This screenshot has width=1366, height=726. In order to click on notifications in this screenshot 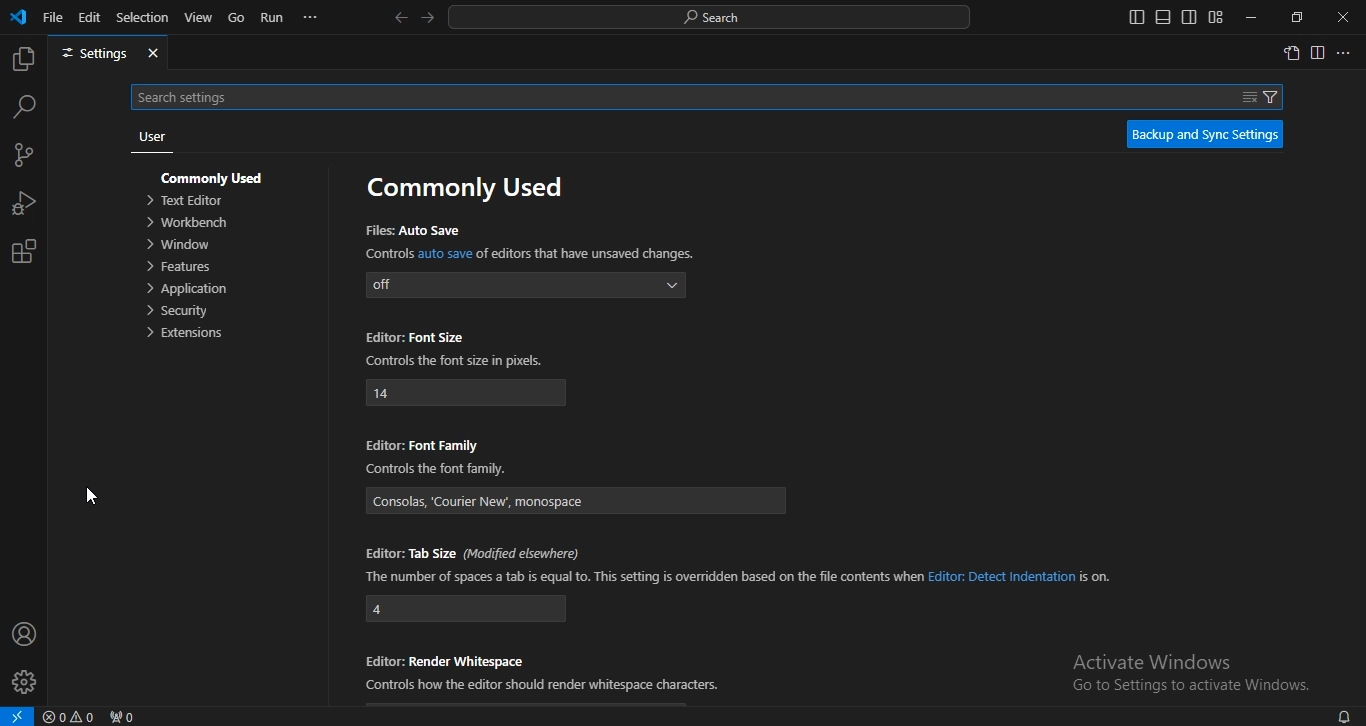, I will do `click(1343, 715)`.